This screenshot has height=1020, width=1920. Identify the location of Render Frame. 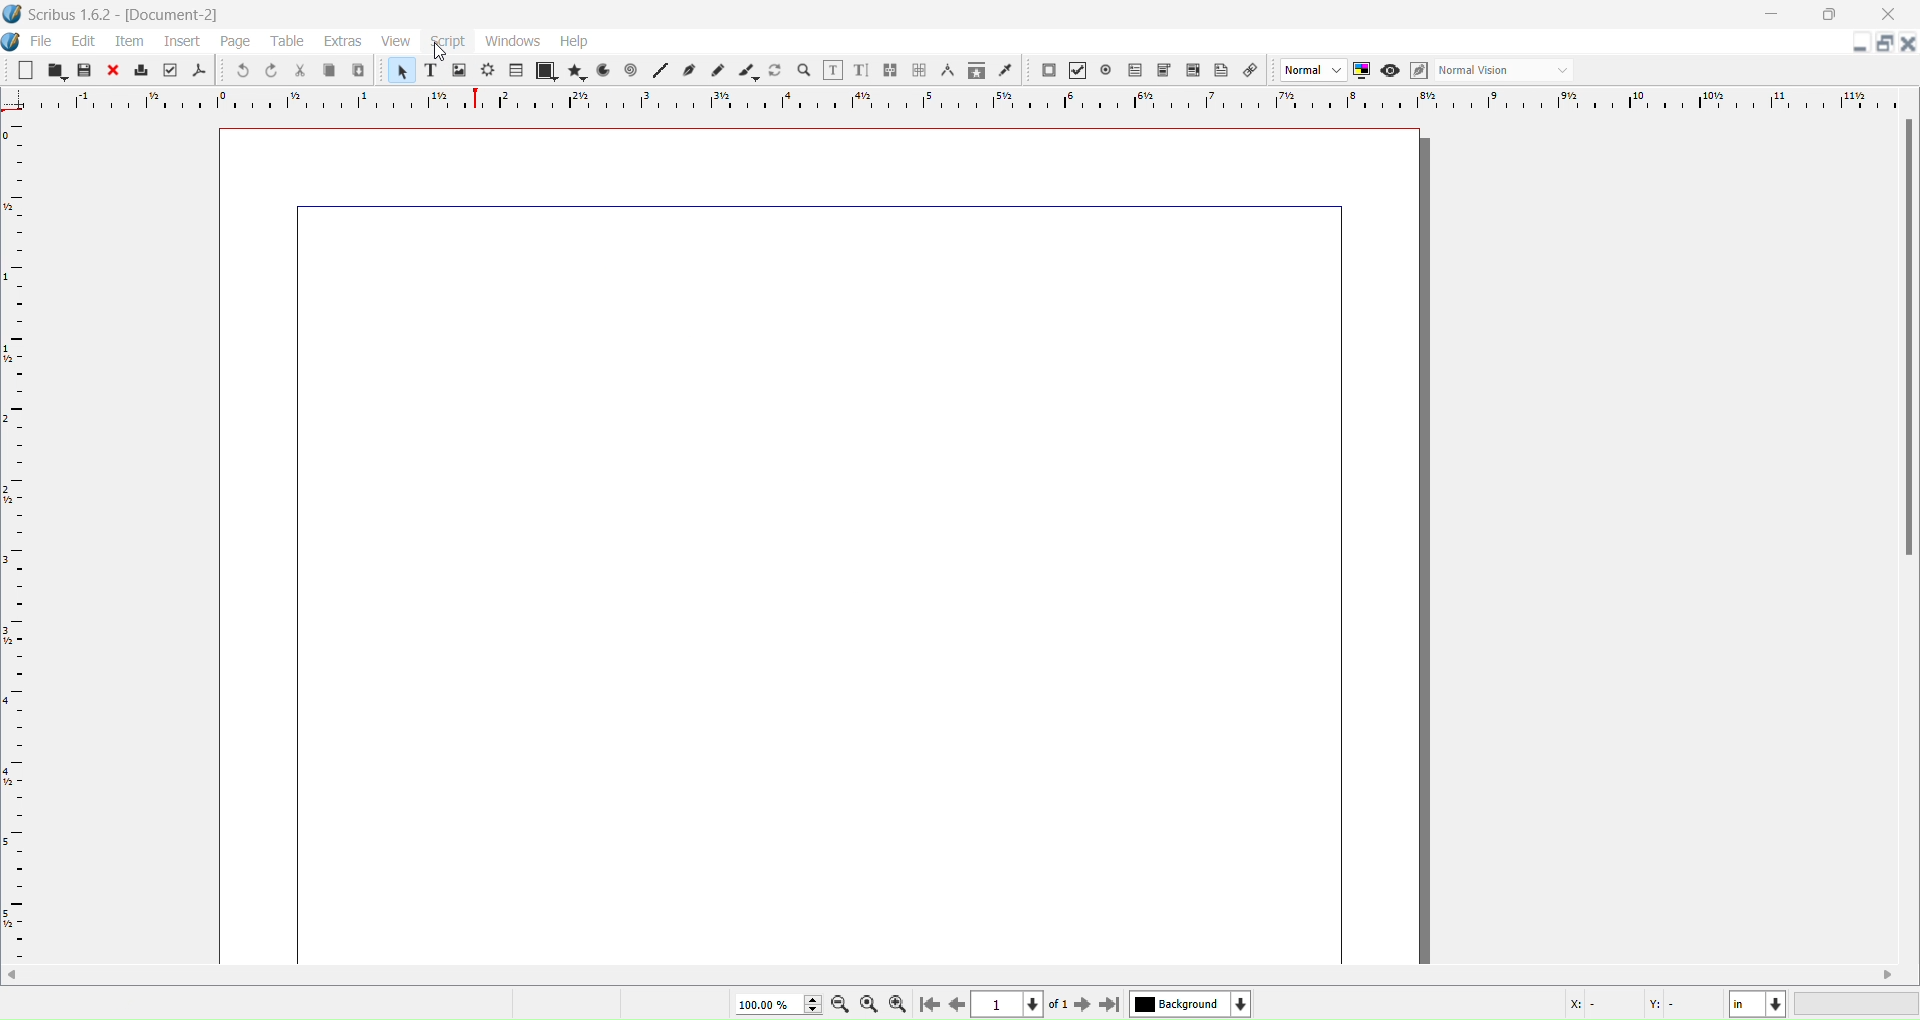
(488, 71).